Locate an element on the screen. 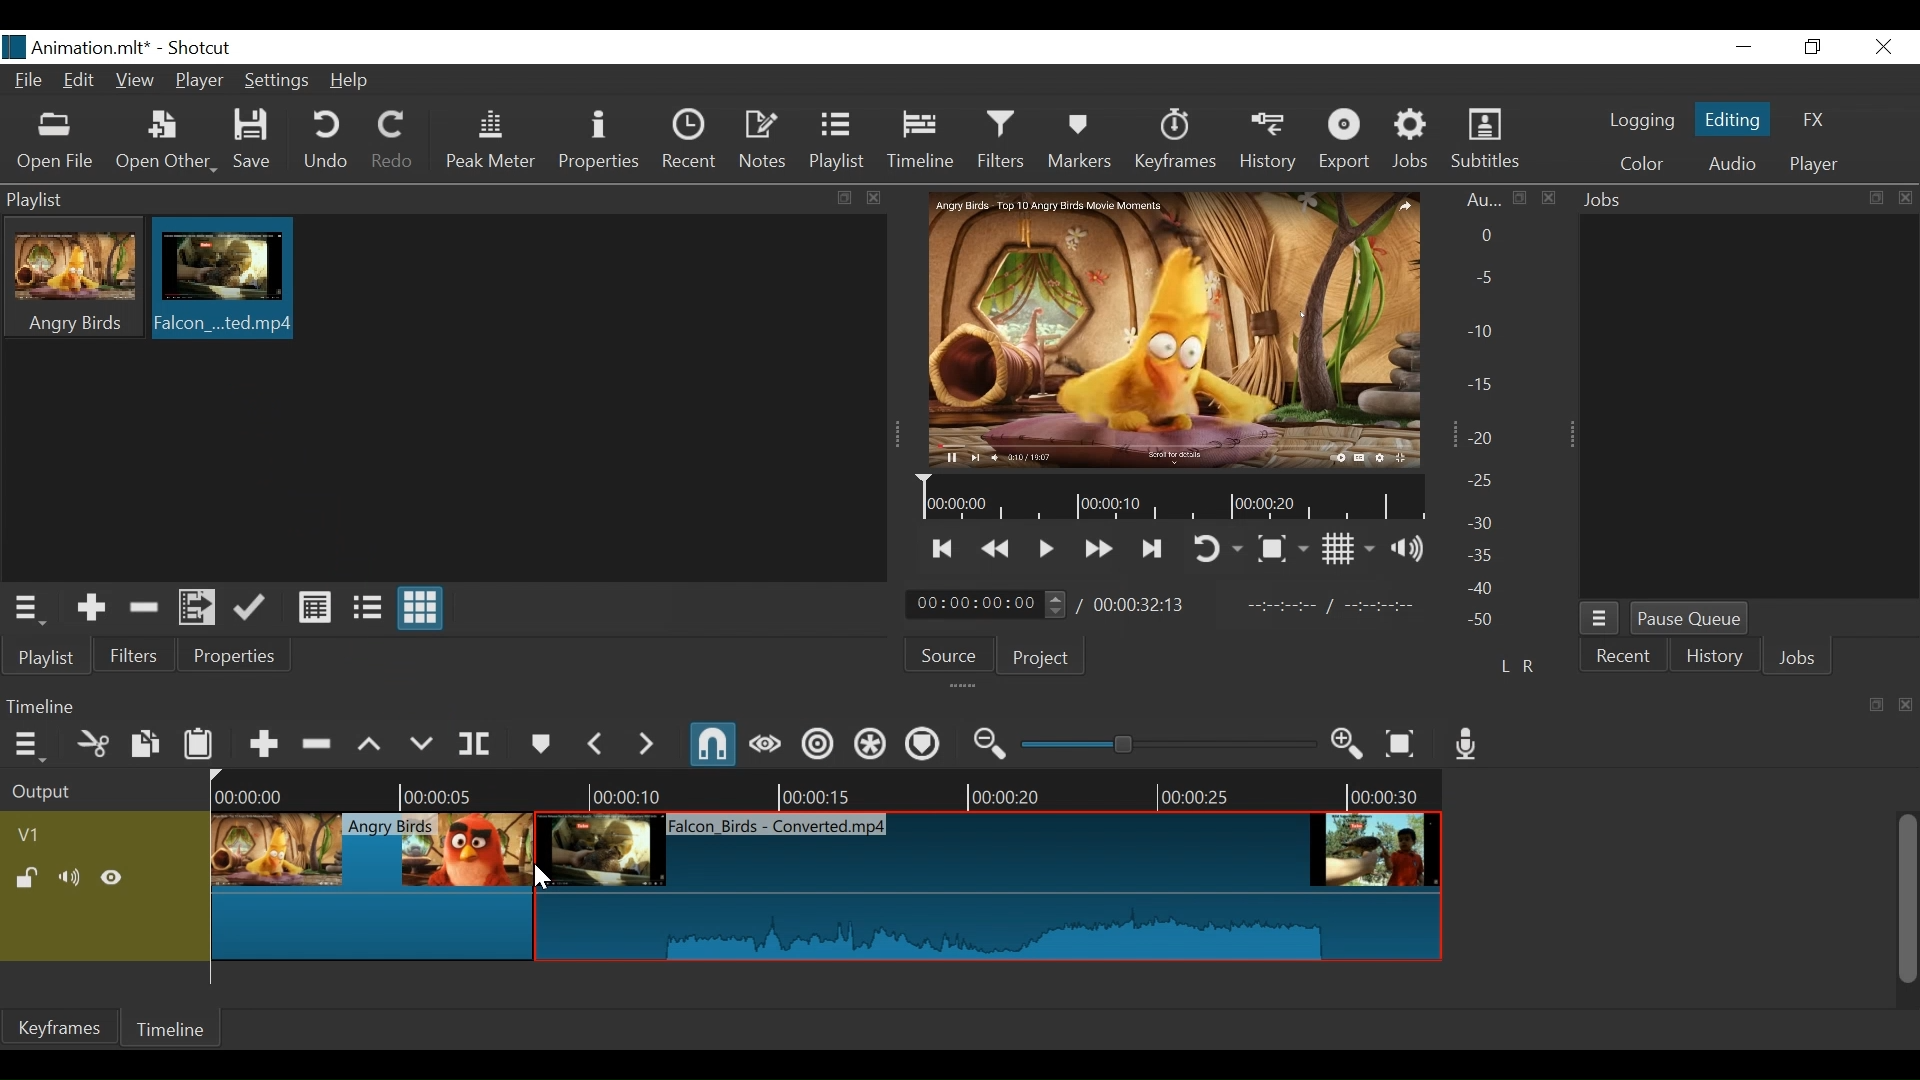  Filters is located at coordinates (1000, 140).